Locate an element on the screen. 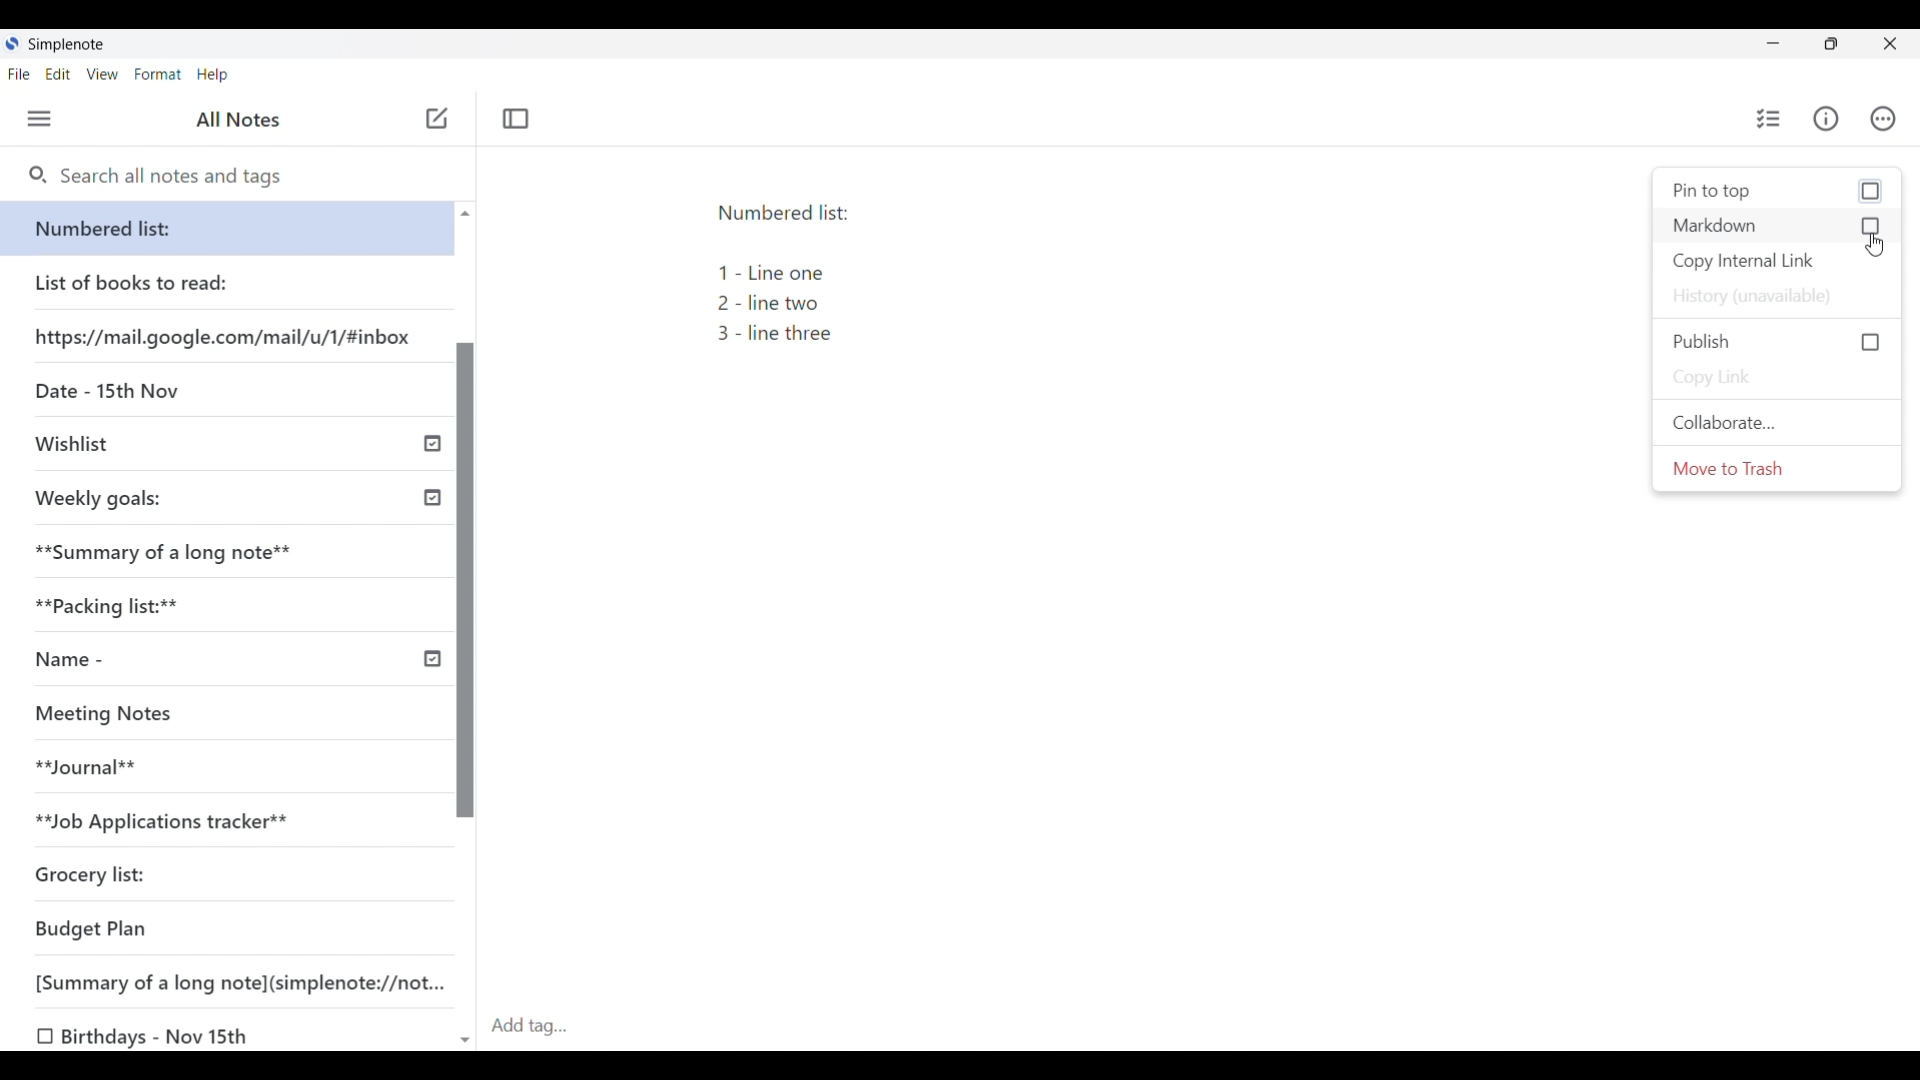 Image resolution: width=1920 pixels, height=1080 pixels. timeline is located at coordinates (433, 659).